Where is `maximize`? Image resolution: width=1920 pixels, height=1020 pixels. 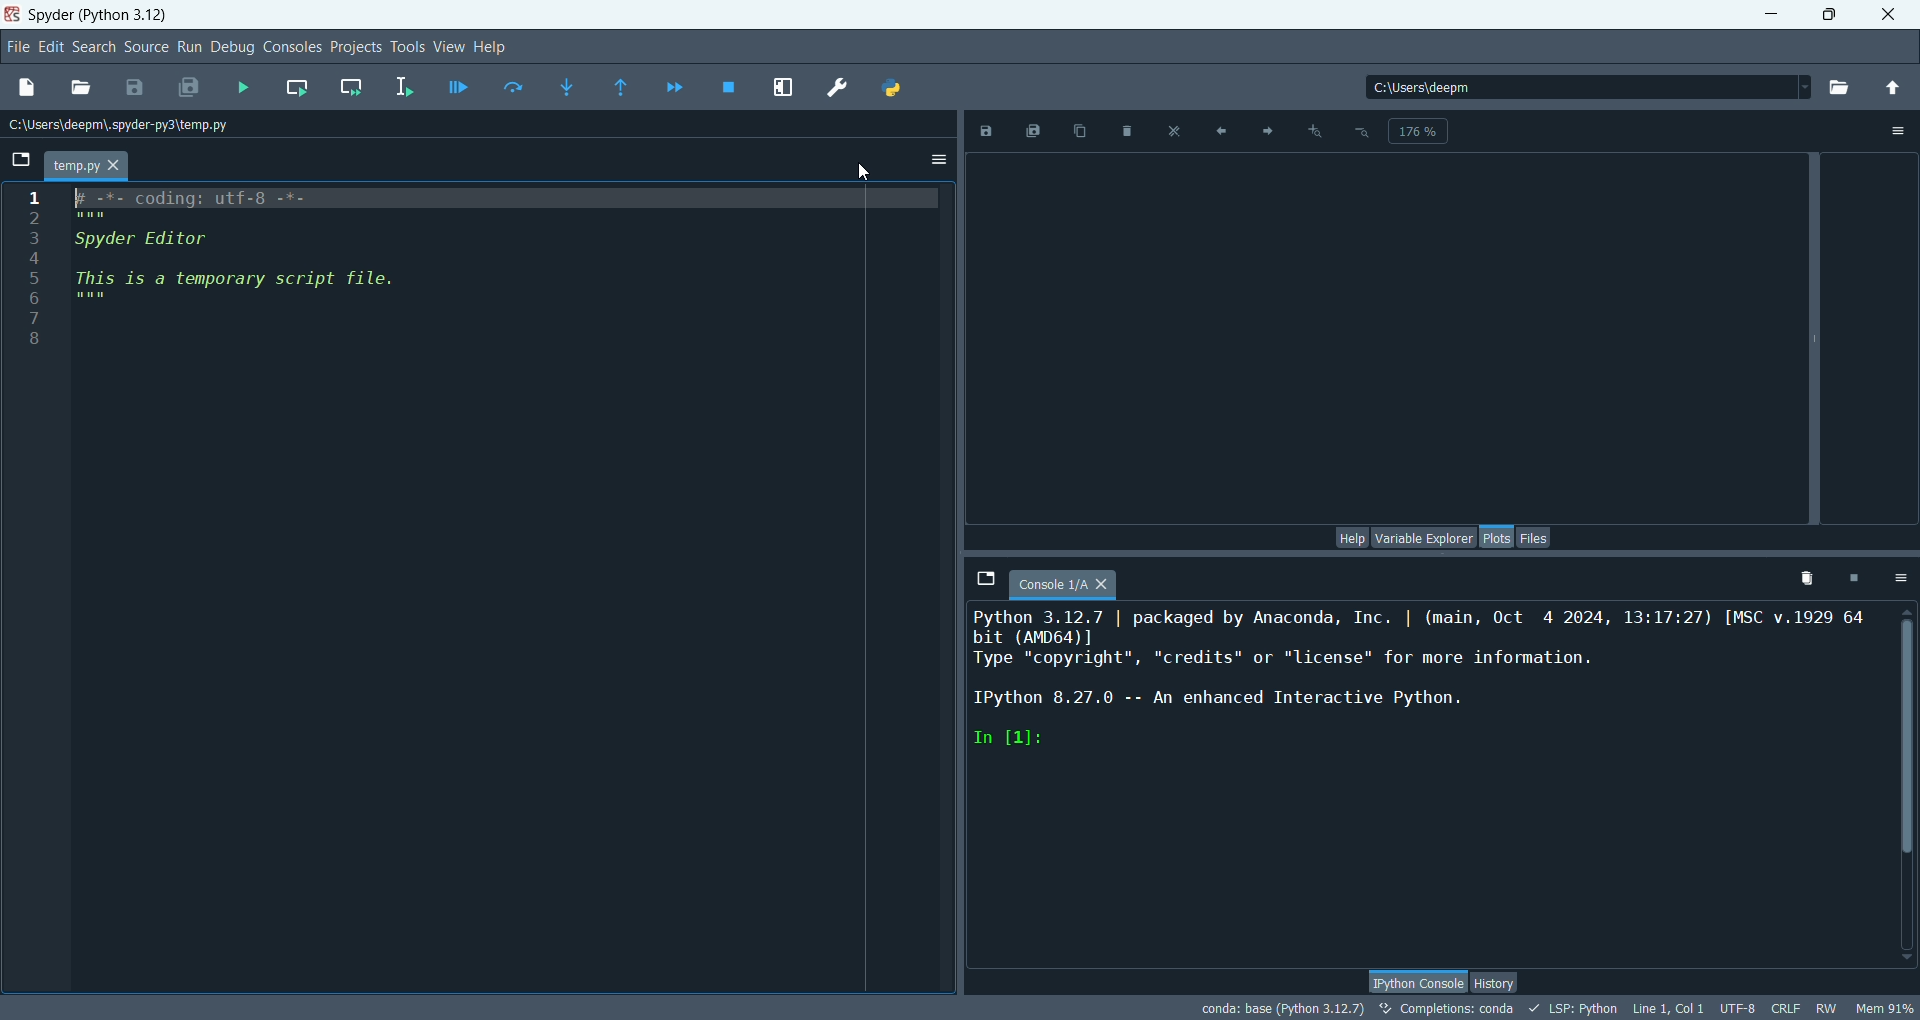
maximize is located at coordinates (1831, 13).